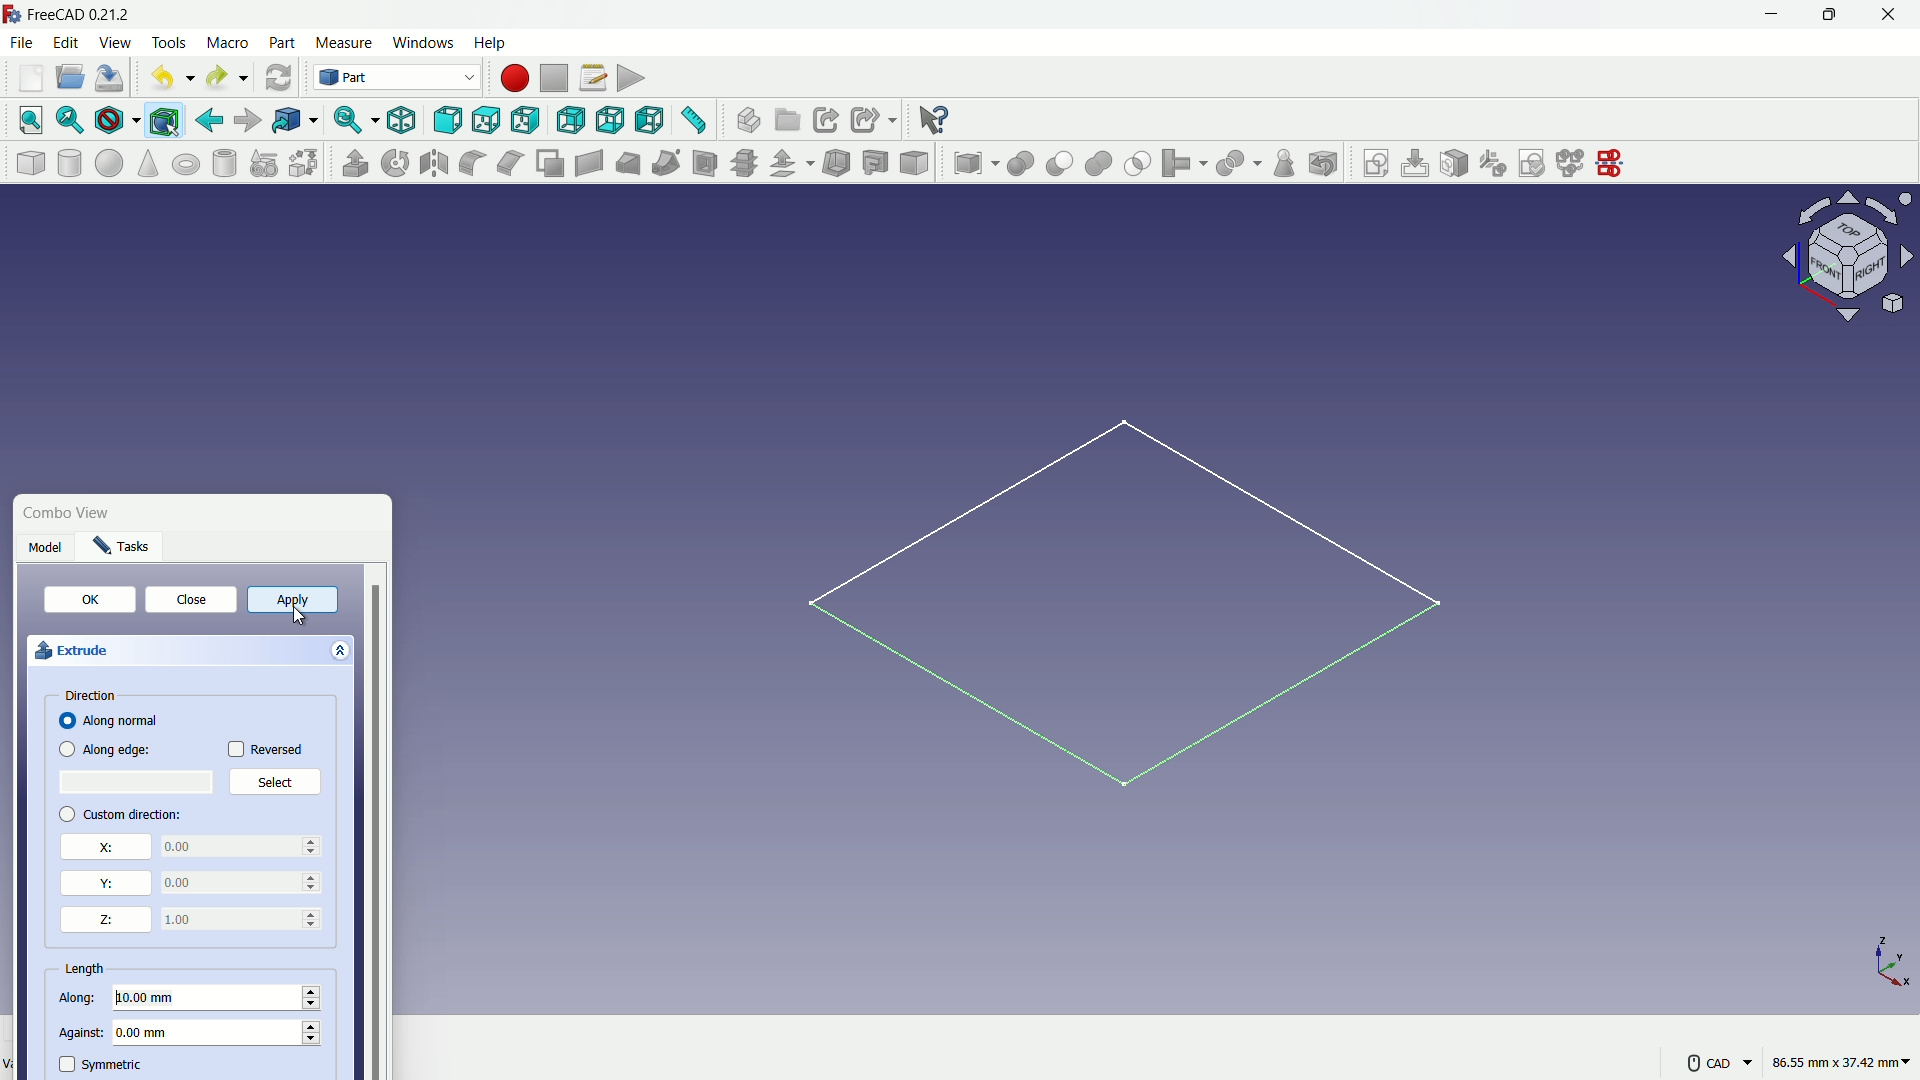  I want to click on left view, so click(649, 119).